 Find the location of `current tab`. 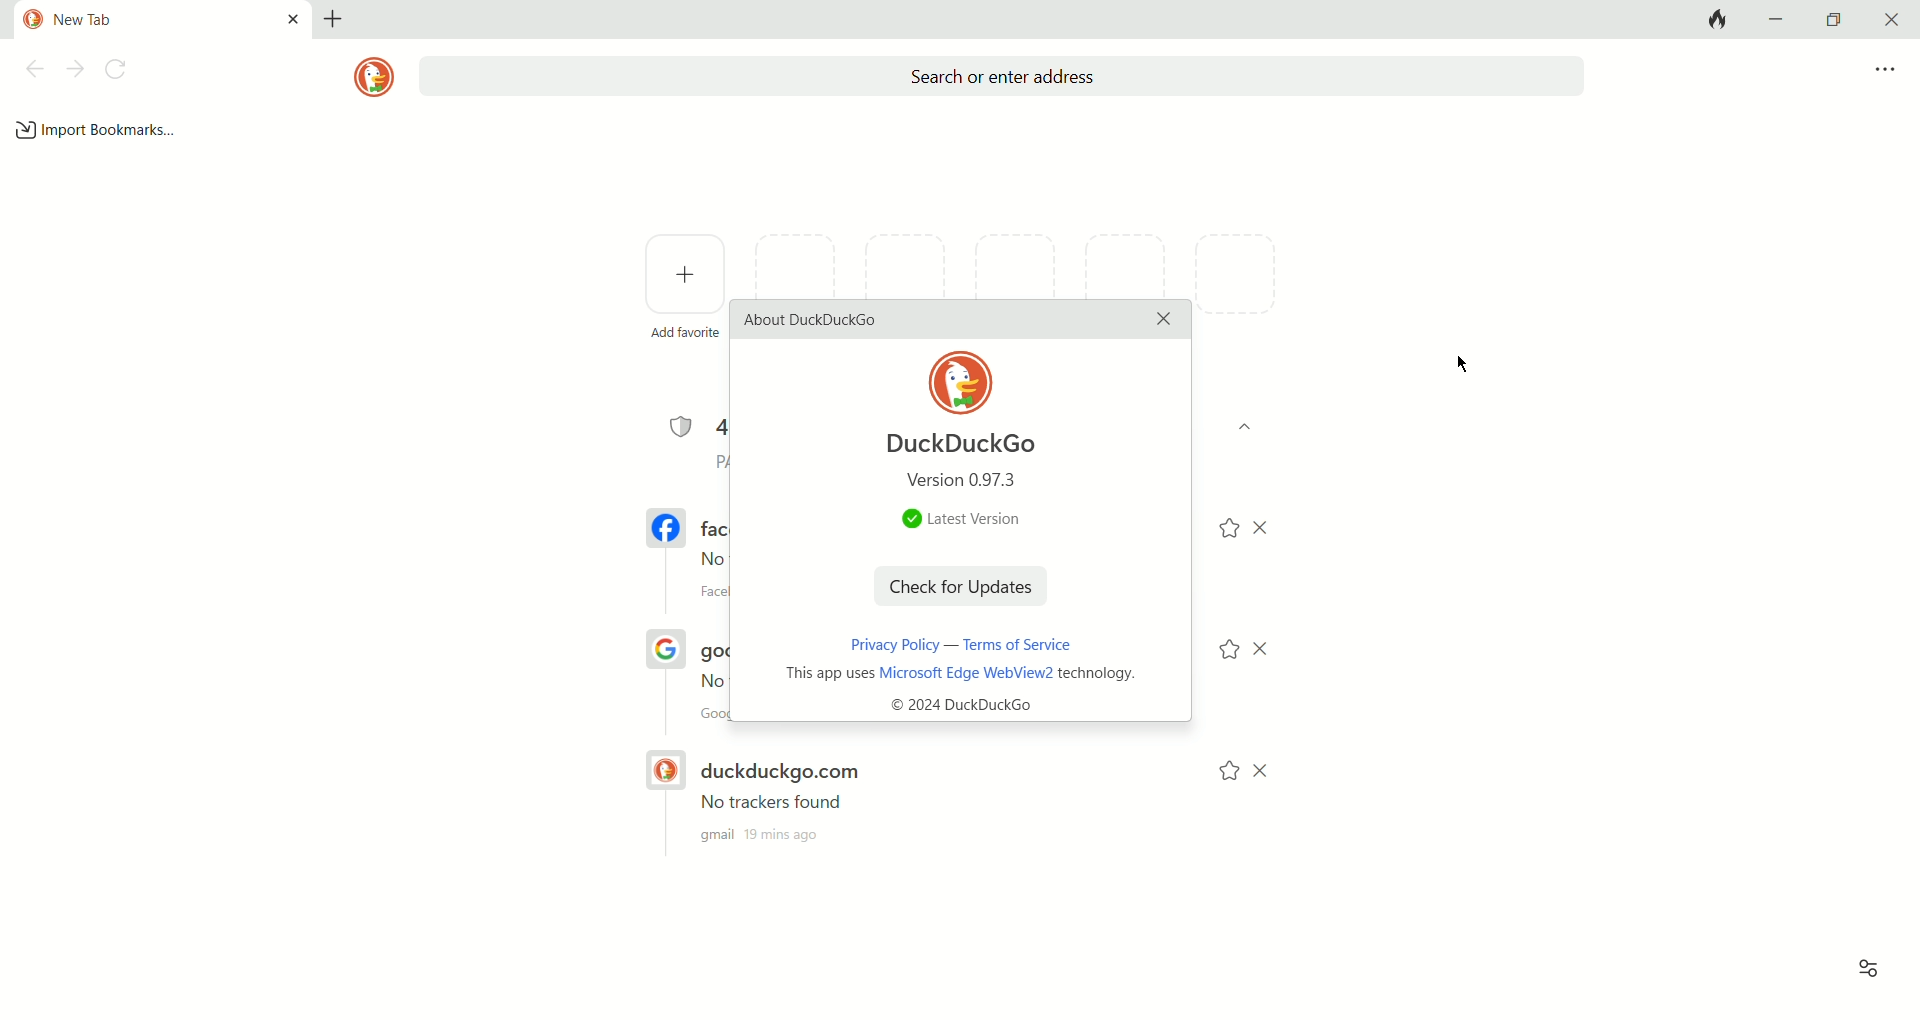

current tab is located at coordinates (153, 19).